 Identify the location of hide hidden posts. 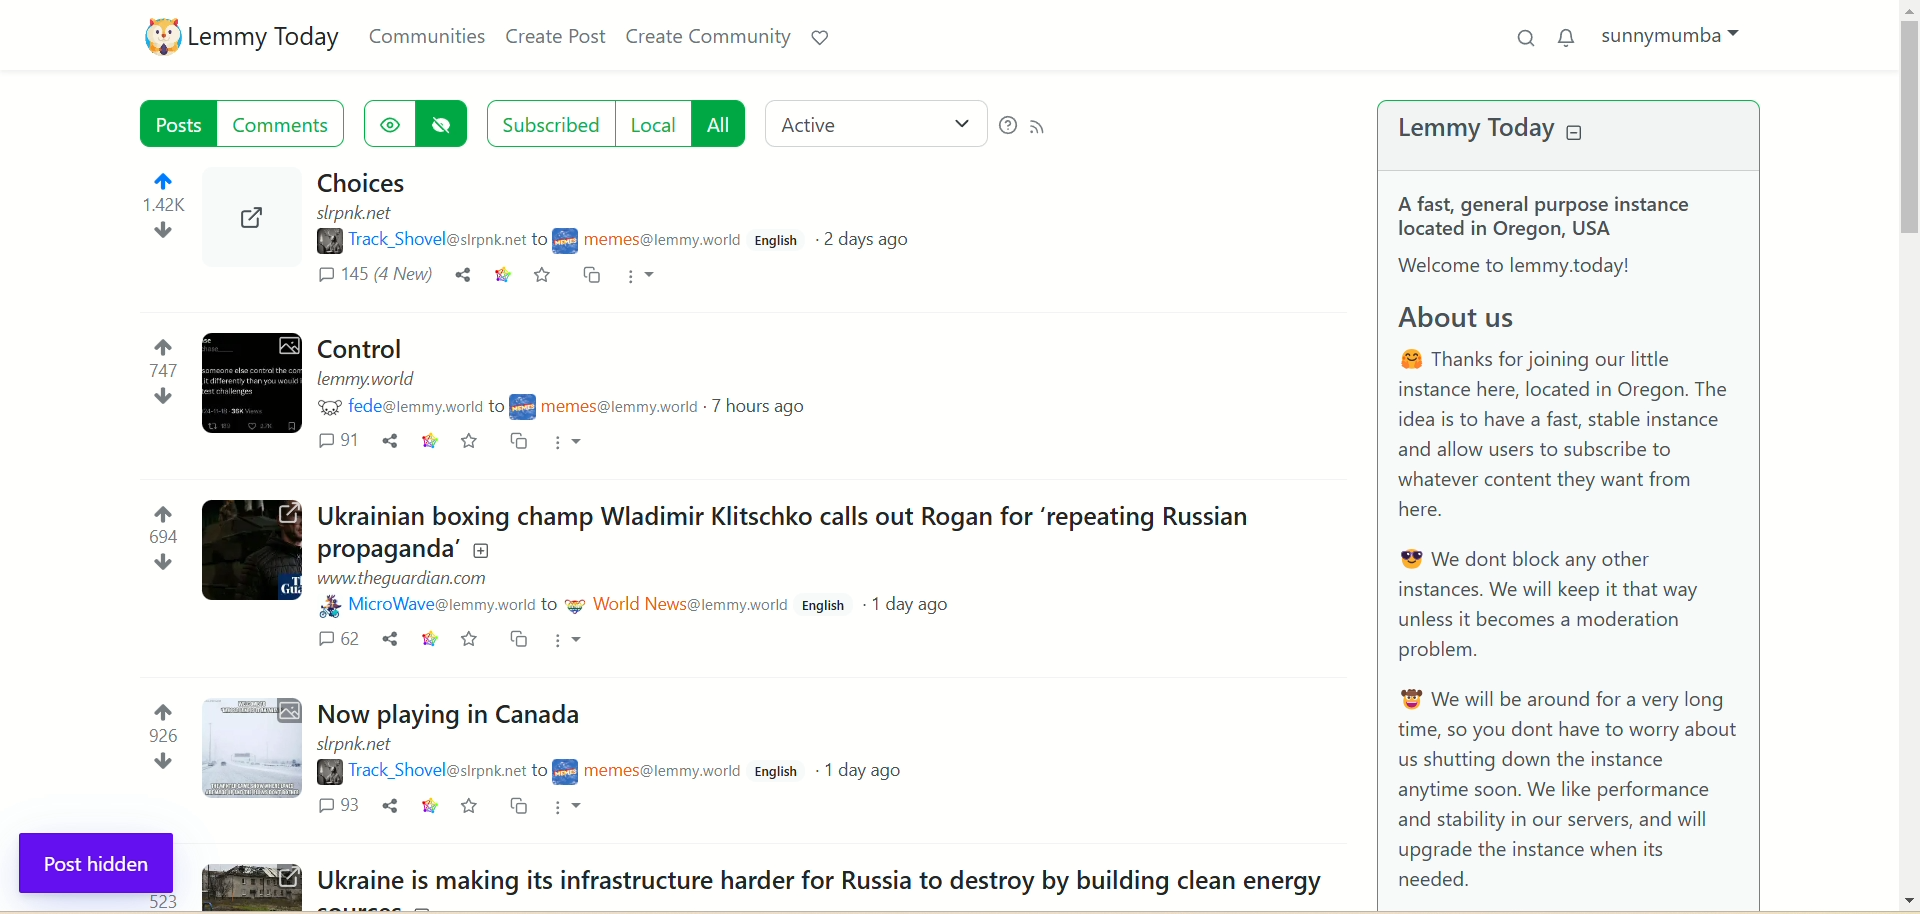
(445, 125).